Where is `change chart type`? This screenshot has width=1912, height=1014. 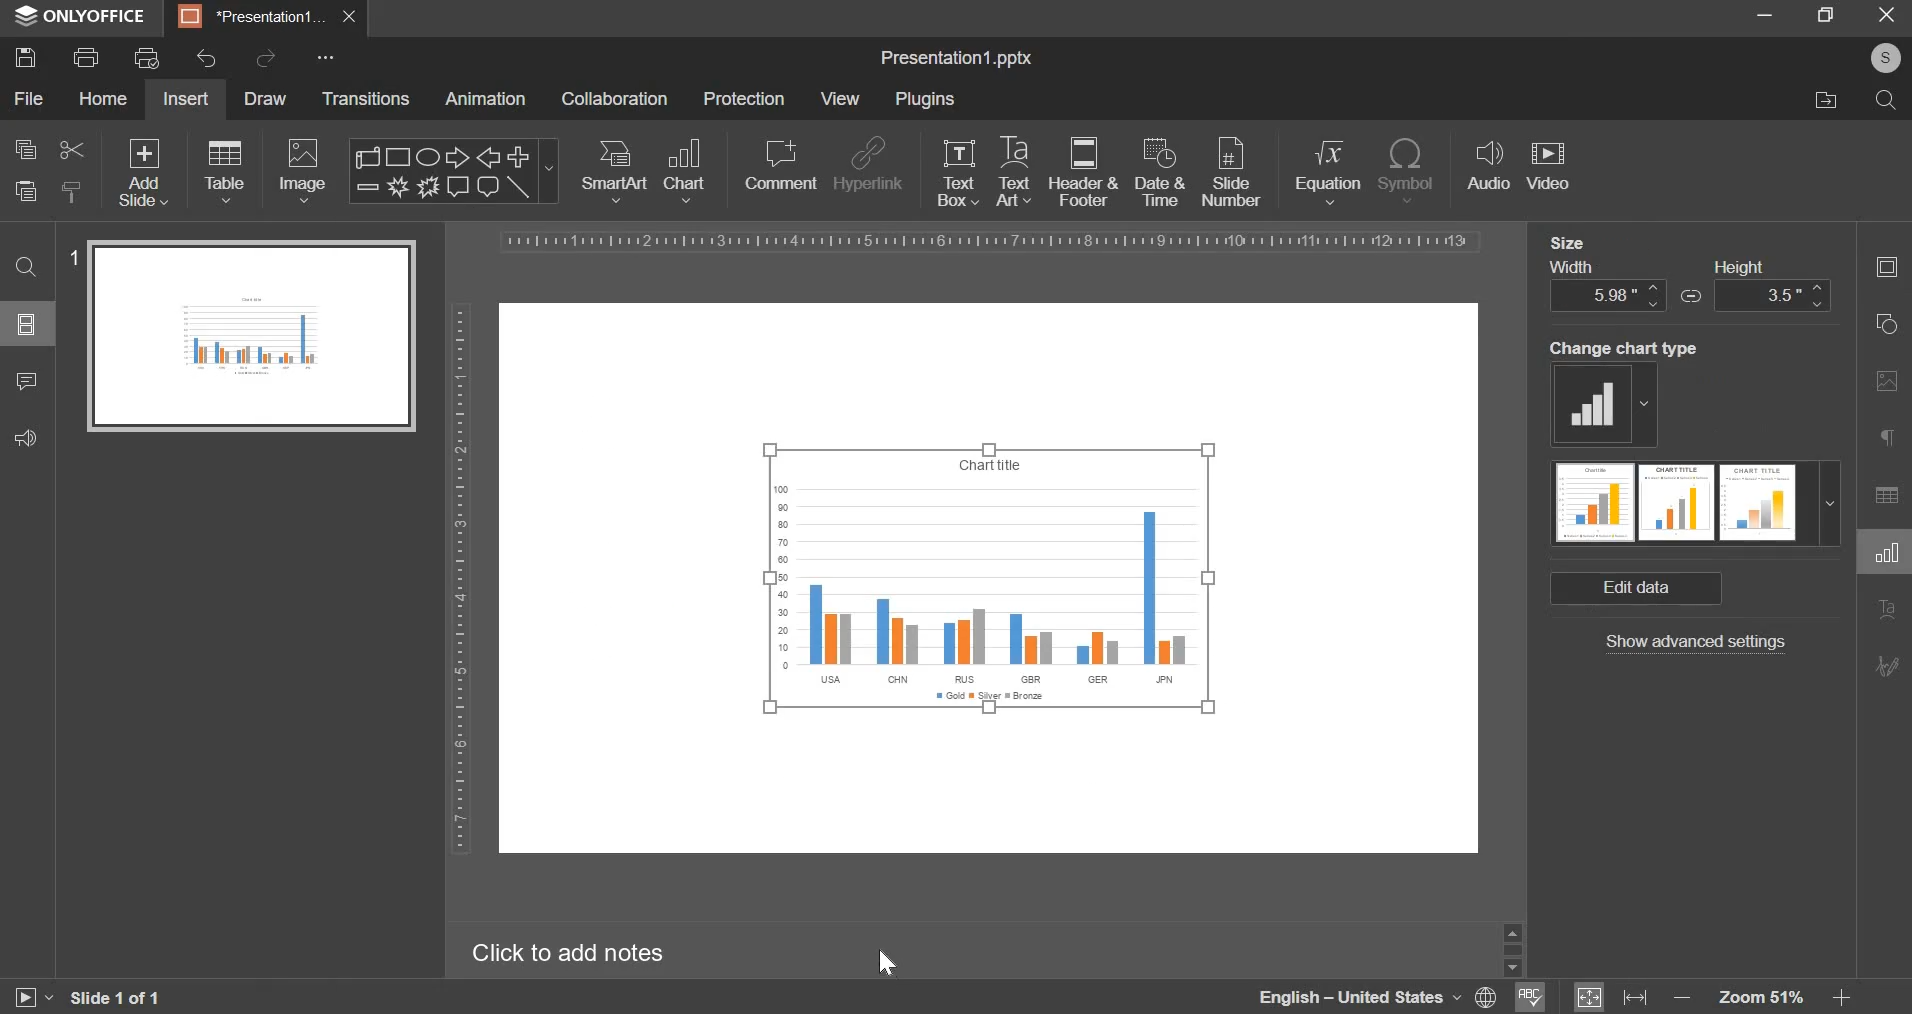
change chart type is located at coordinates (1619, 348).